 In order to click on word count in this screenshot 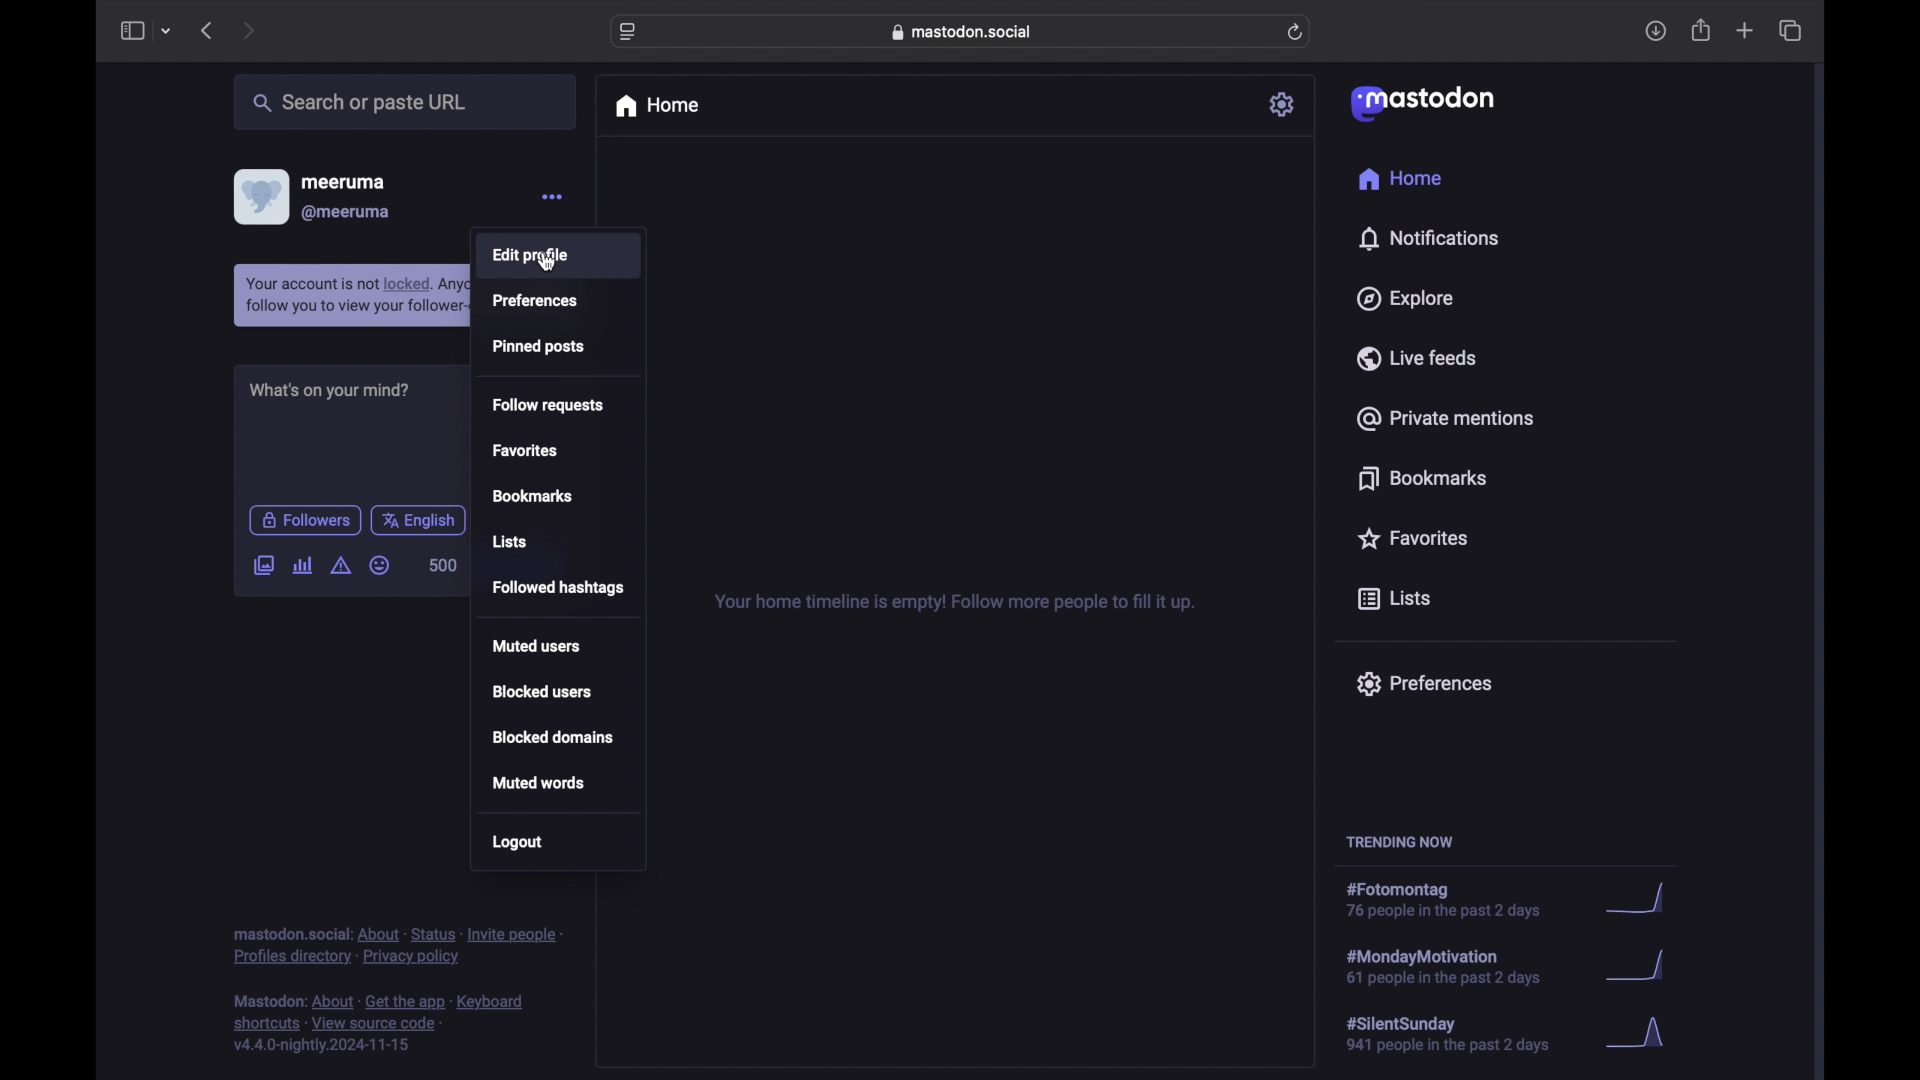, I will do `click(444, 564)`.